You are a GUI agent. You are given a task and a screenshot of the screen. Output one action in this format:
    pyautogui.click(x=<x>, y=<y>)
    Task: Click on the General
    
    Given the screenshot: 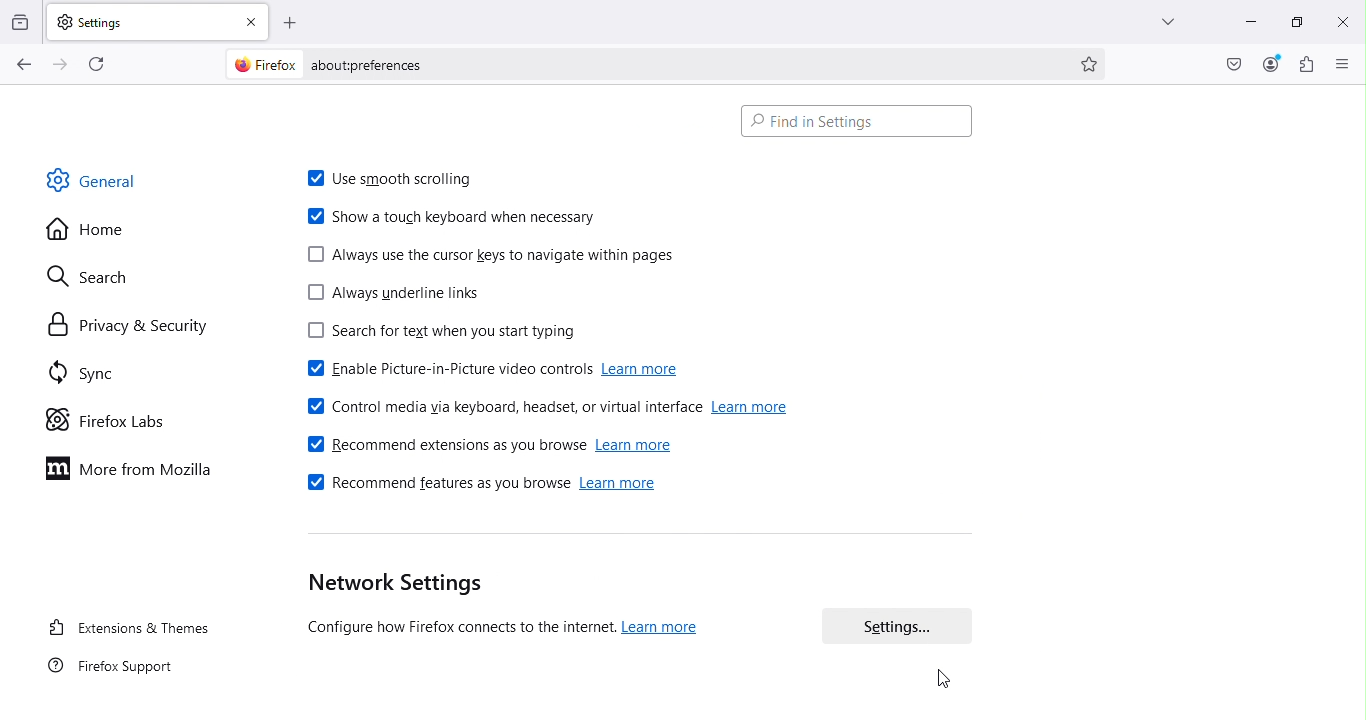 What is the action you would take?
    pyautogui.click(x=114, y=186)
    